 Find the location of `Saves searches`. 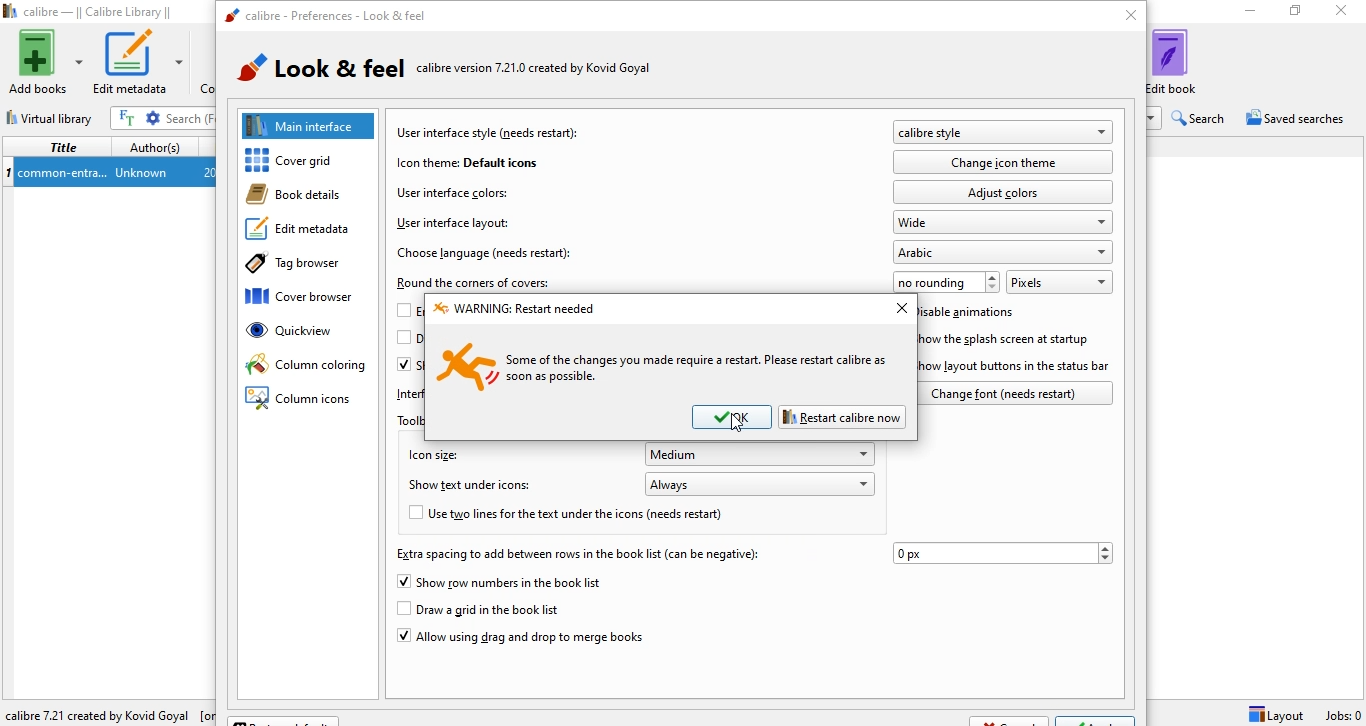

Saves searches is located at coordinates (1298, 120).